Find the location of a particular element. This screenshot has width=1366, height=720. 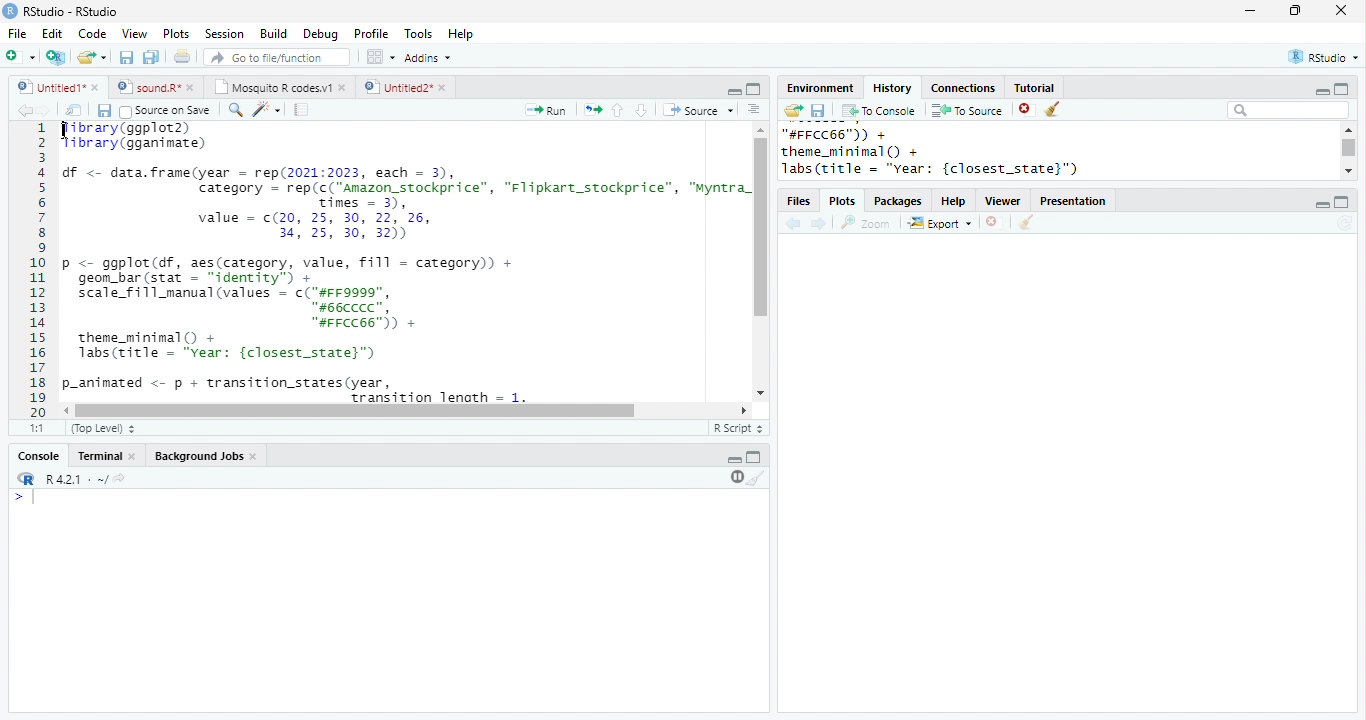

start typing is located at coordinates (26, 497).